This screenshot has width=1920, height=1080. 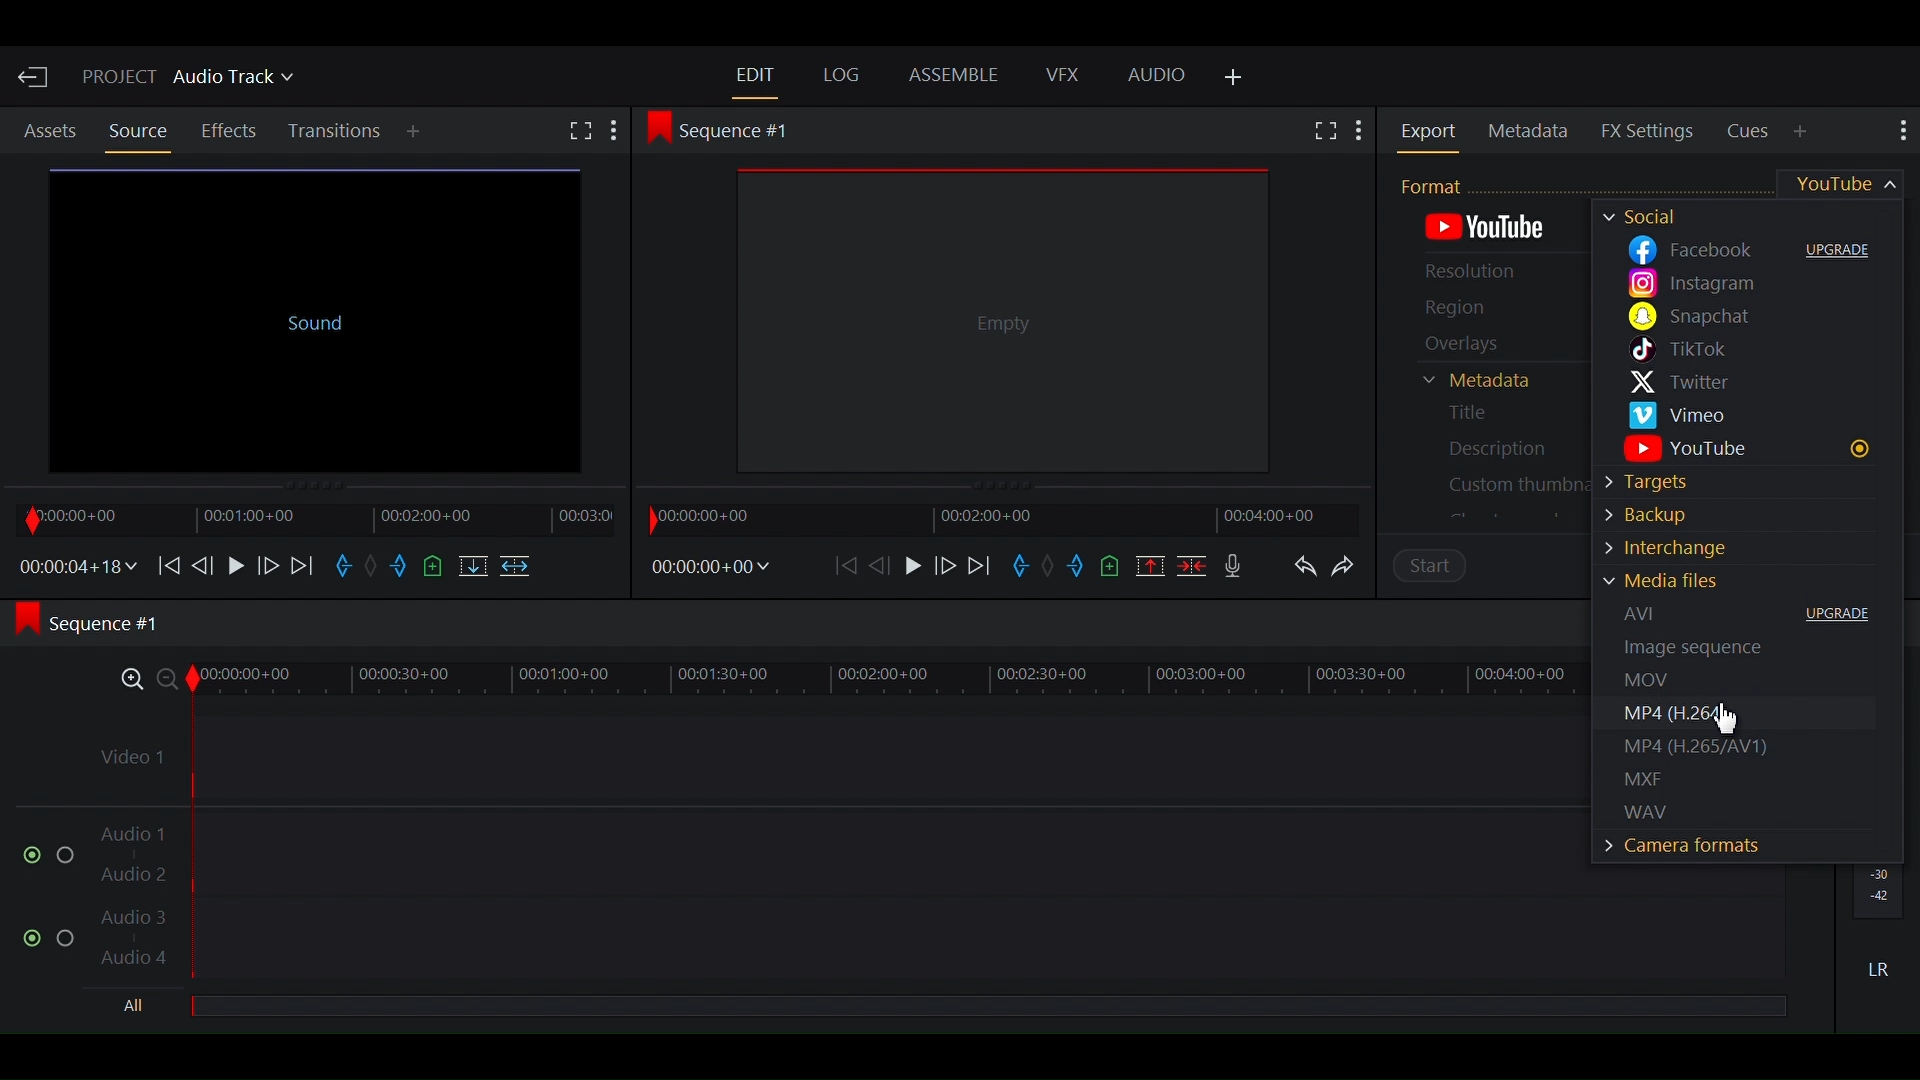 I want to click on MOV, so click(x=1738, y=682).